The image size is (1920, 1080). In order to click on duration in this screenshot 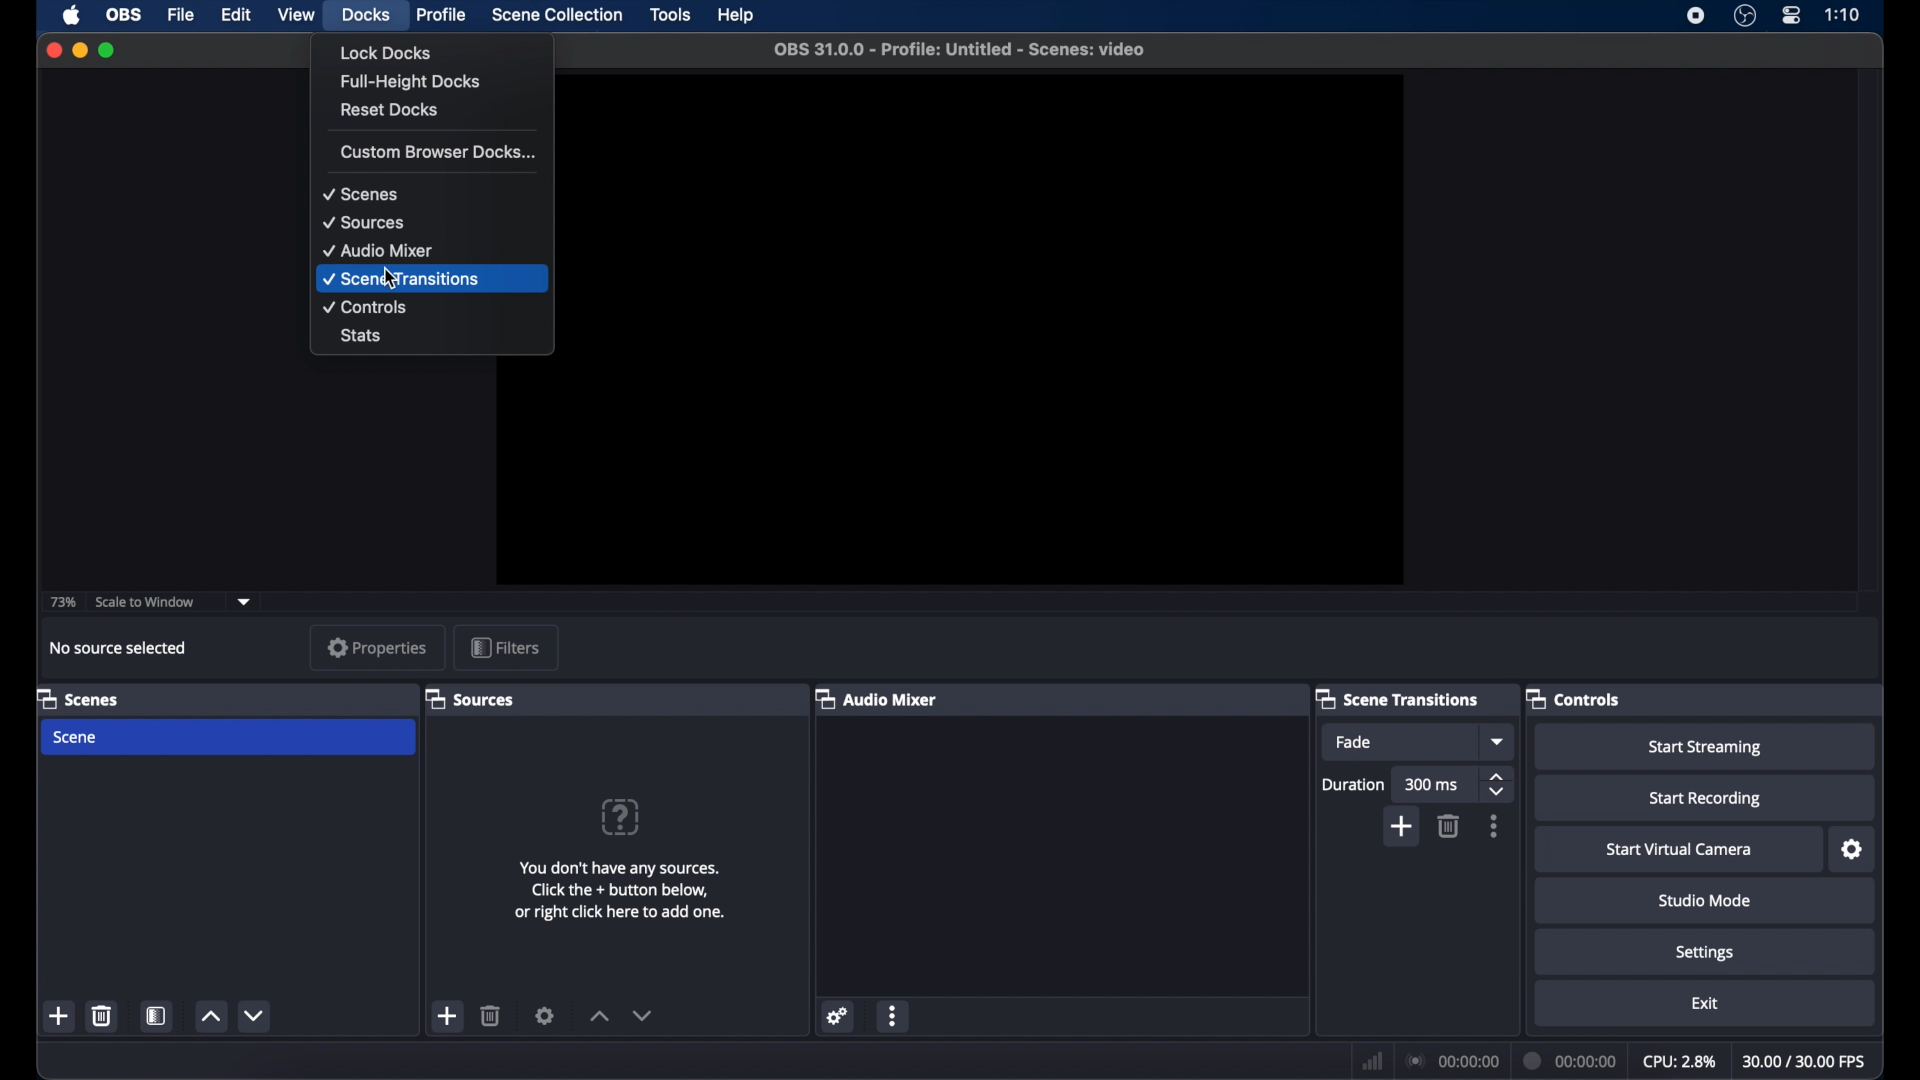, I will do `click(1571, 1060)`.